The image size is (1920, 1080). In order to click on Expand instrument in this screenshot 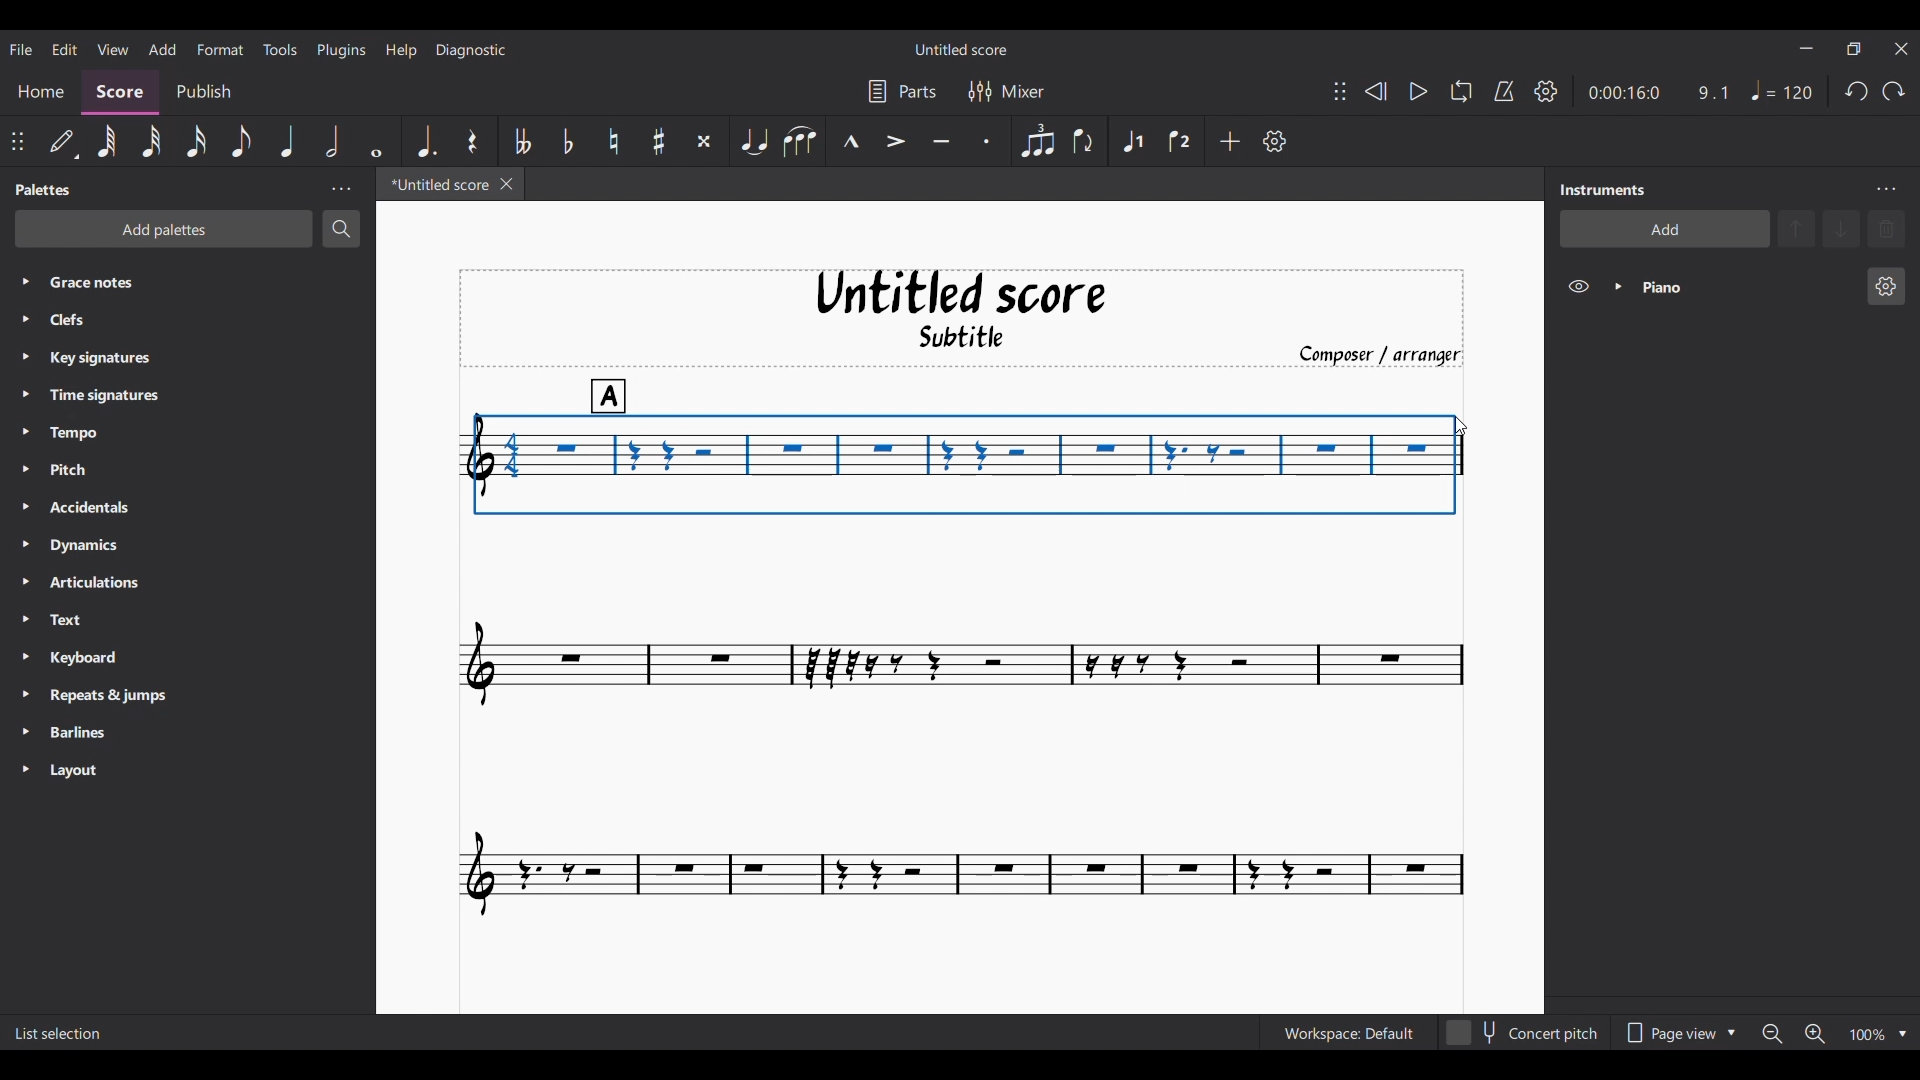, I will do `click(1618, 287)`.